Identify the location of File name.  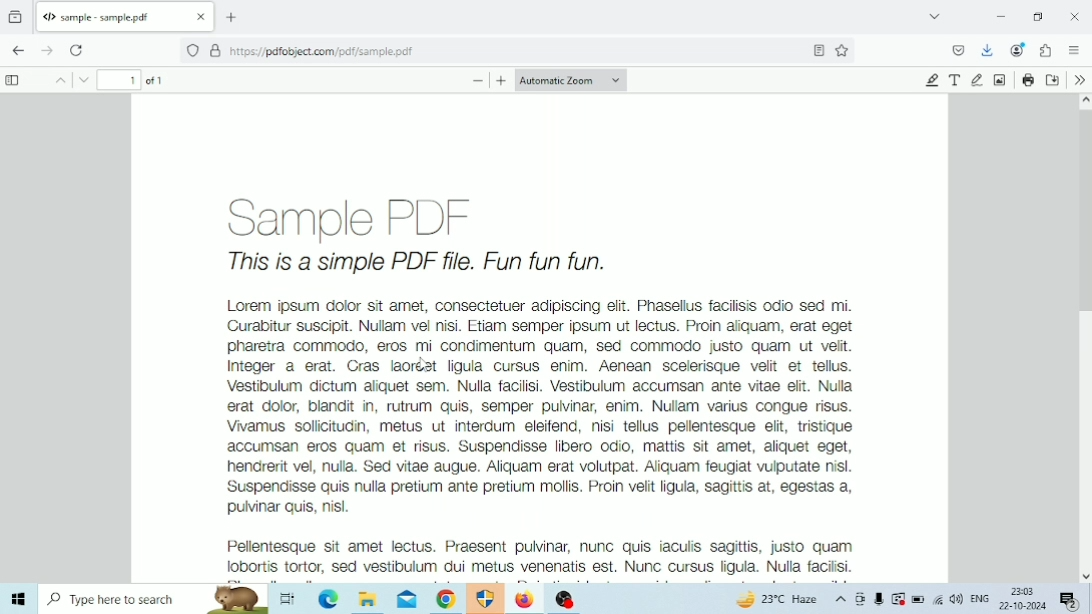
(124, 17).